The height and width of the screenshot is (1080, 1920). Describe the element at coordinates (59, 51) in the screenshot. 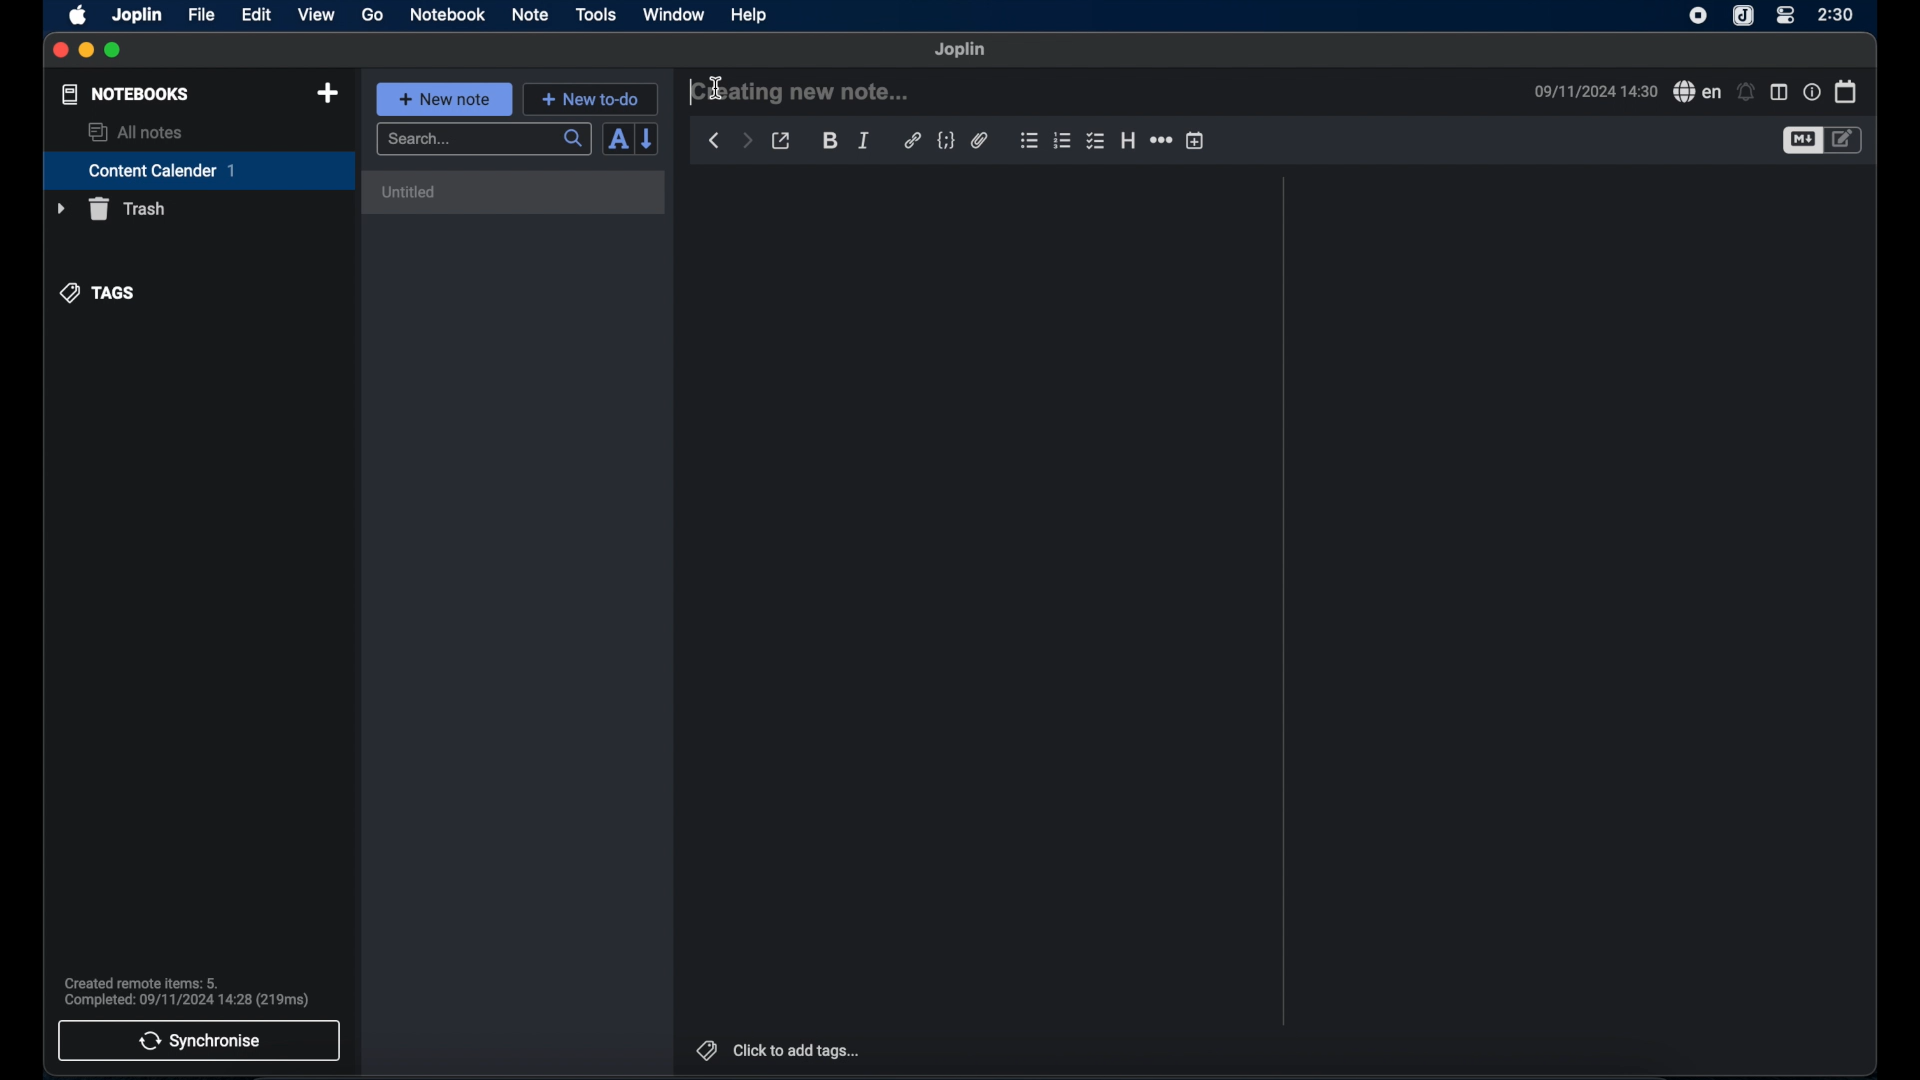

I see `close` at that location.